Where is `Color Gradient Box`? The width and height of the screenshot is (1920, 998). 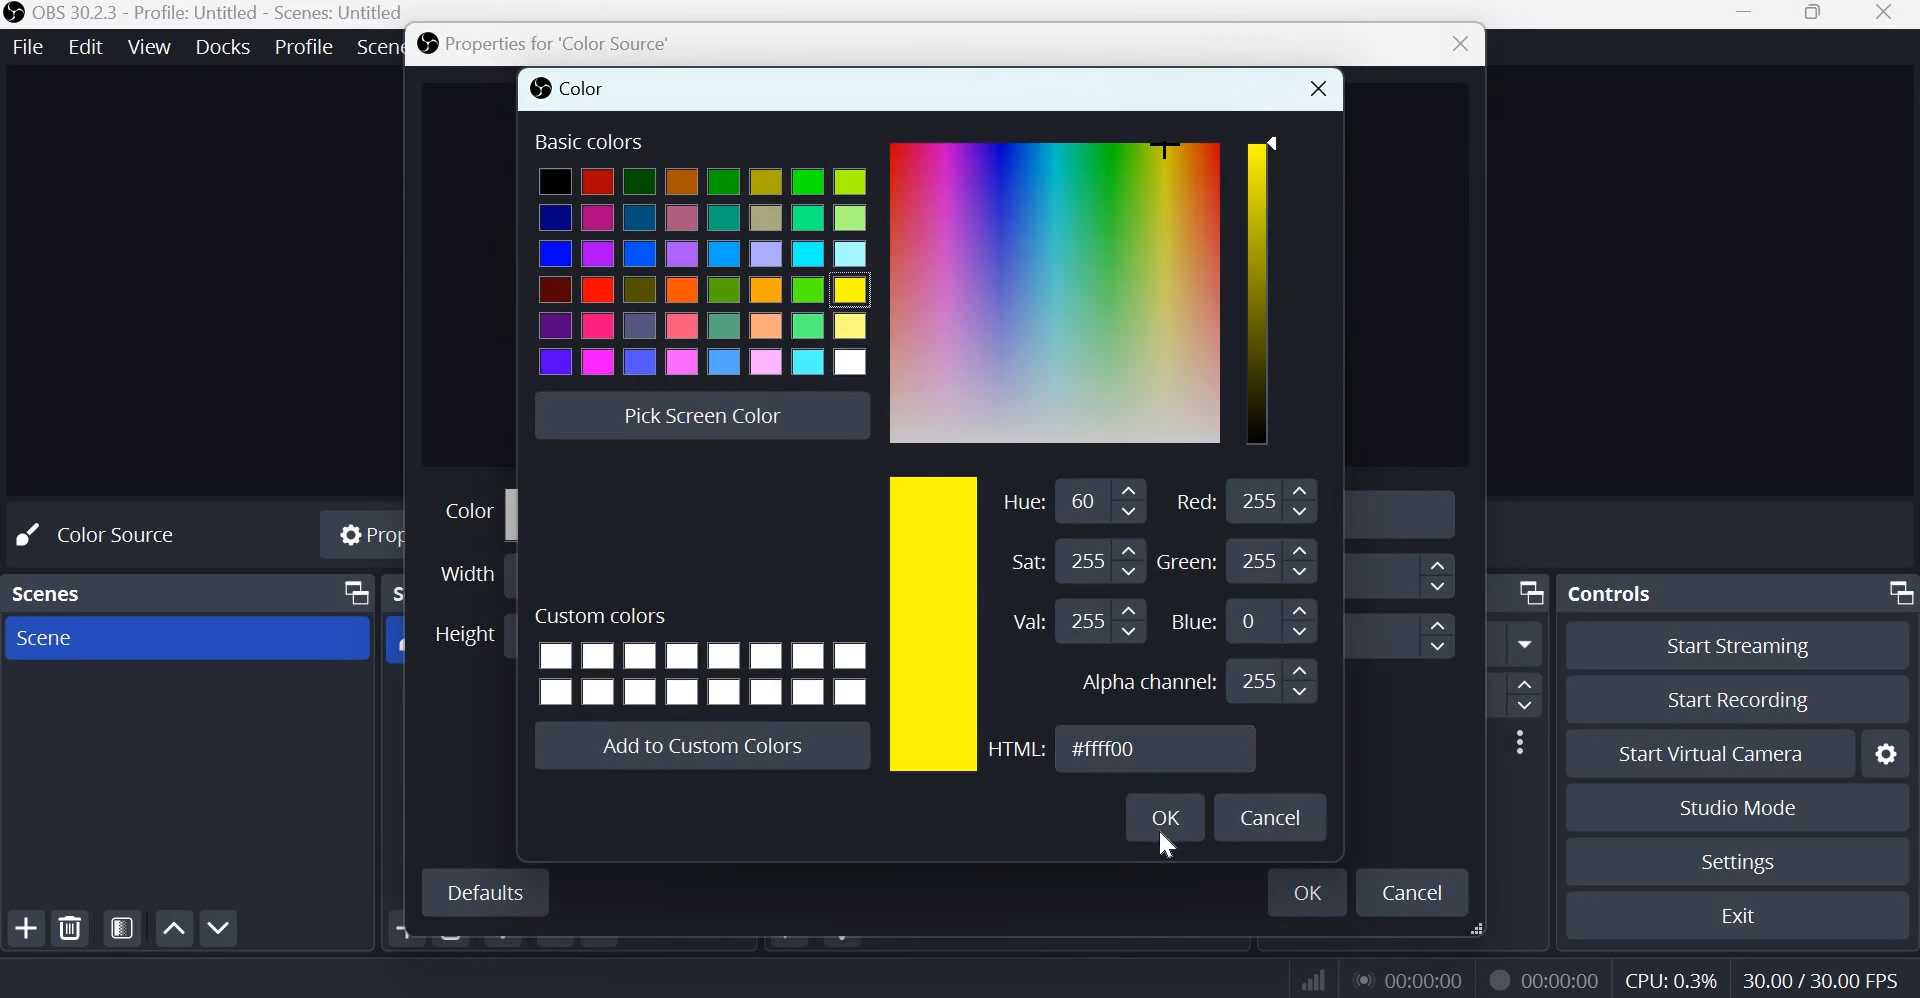
Color Gradient Box is located at coordinates (1057, 293).